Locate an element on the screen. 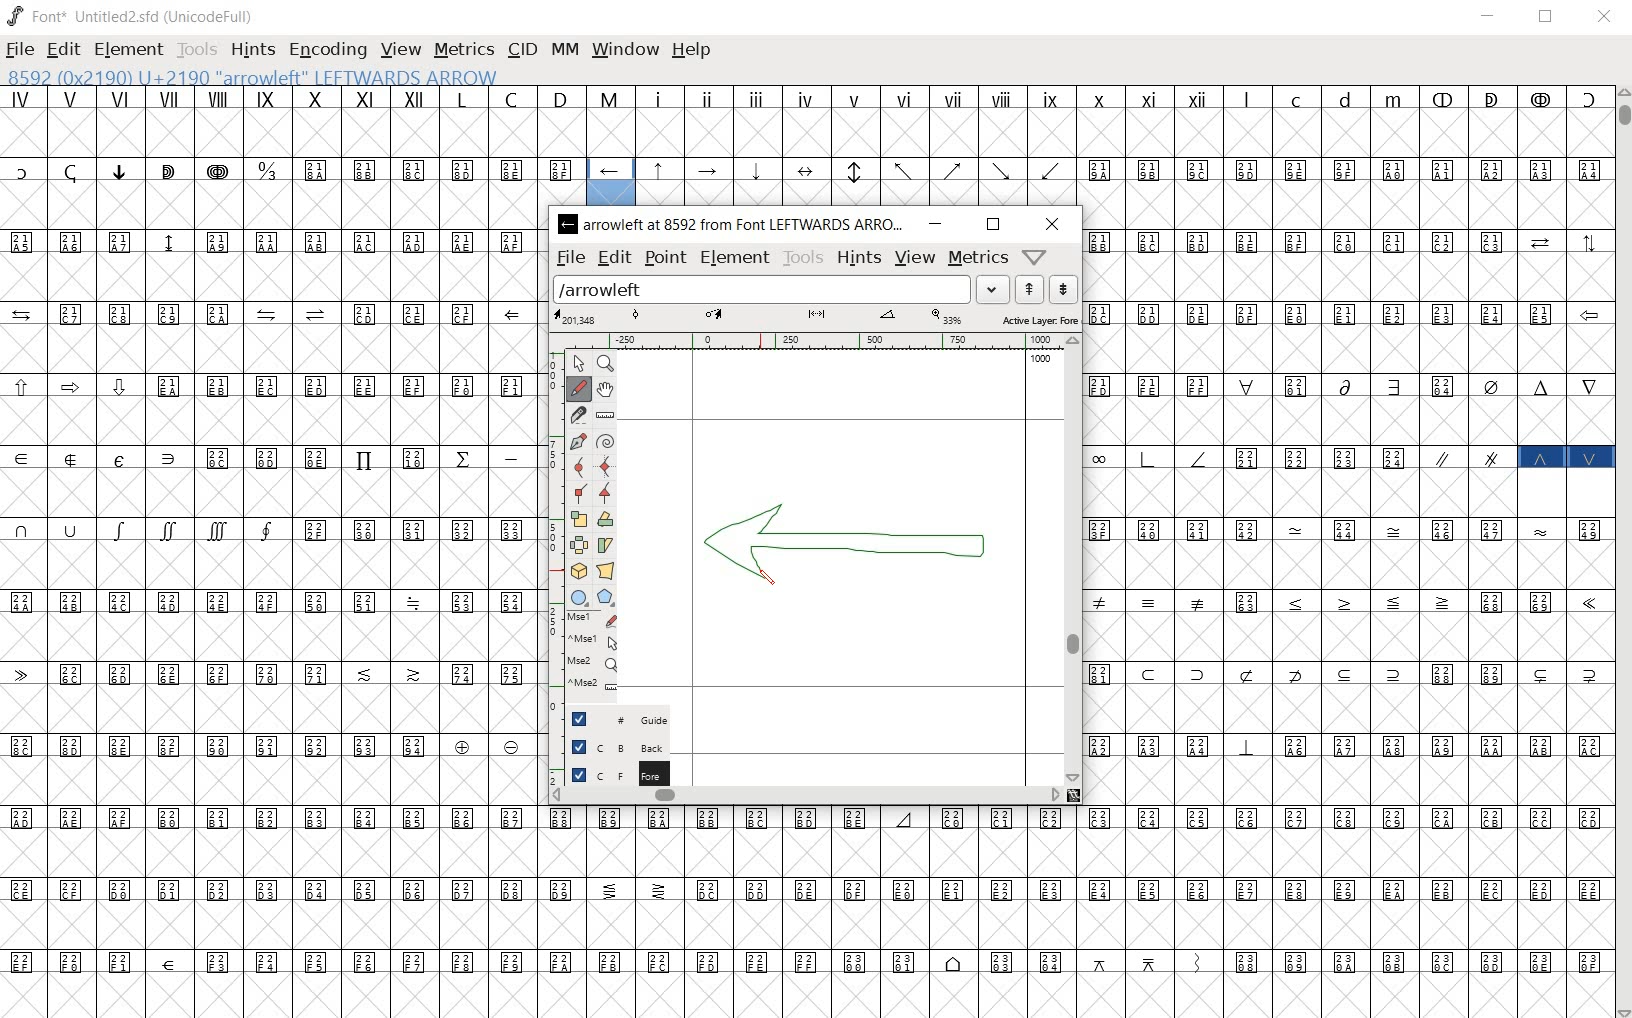  minimize is located at coordinates (1489, 16).